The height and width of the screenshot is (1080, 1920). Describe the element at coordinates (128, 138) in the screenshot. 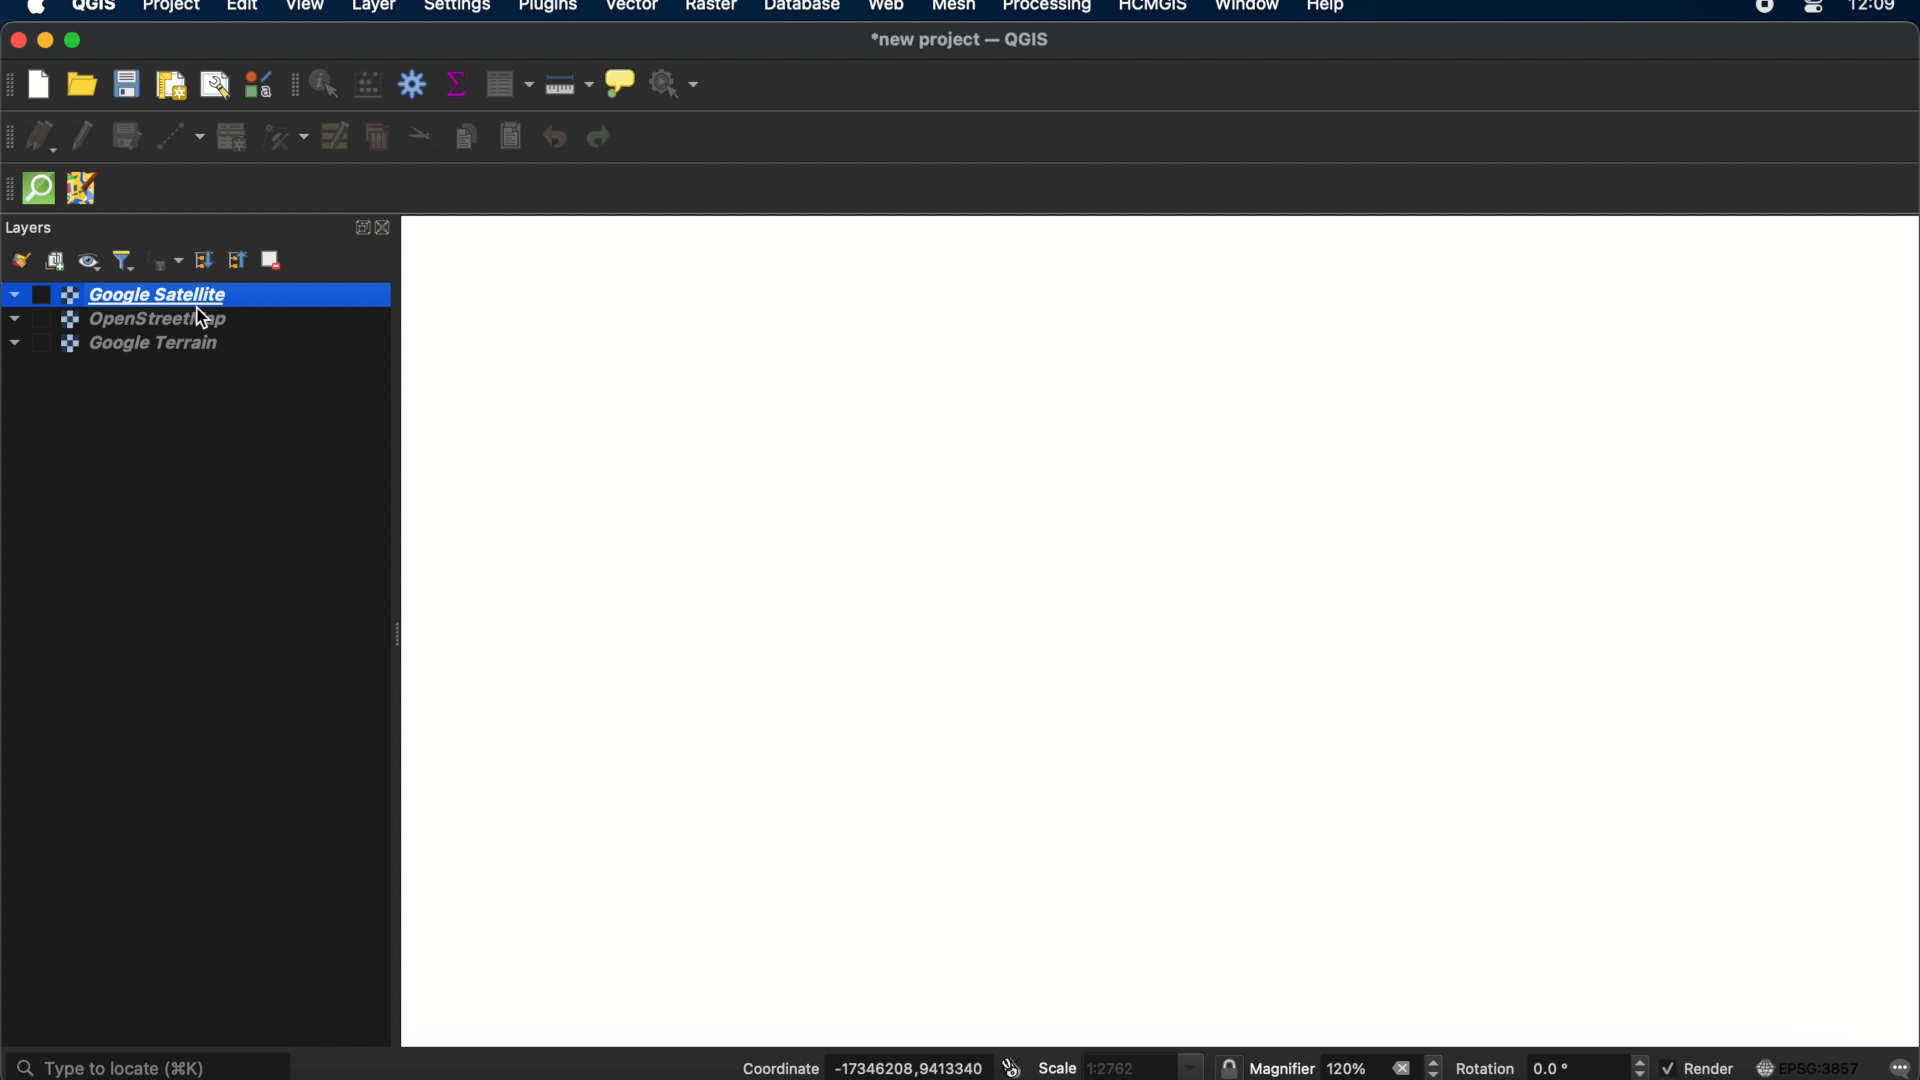

I see `save layer edits` at that location.